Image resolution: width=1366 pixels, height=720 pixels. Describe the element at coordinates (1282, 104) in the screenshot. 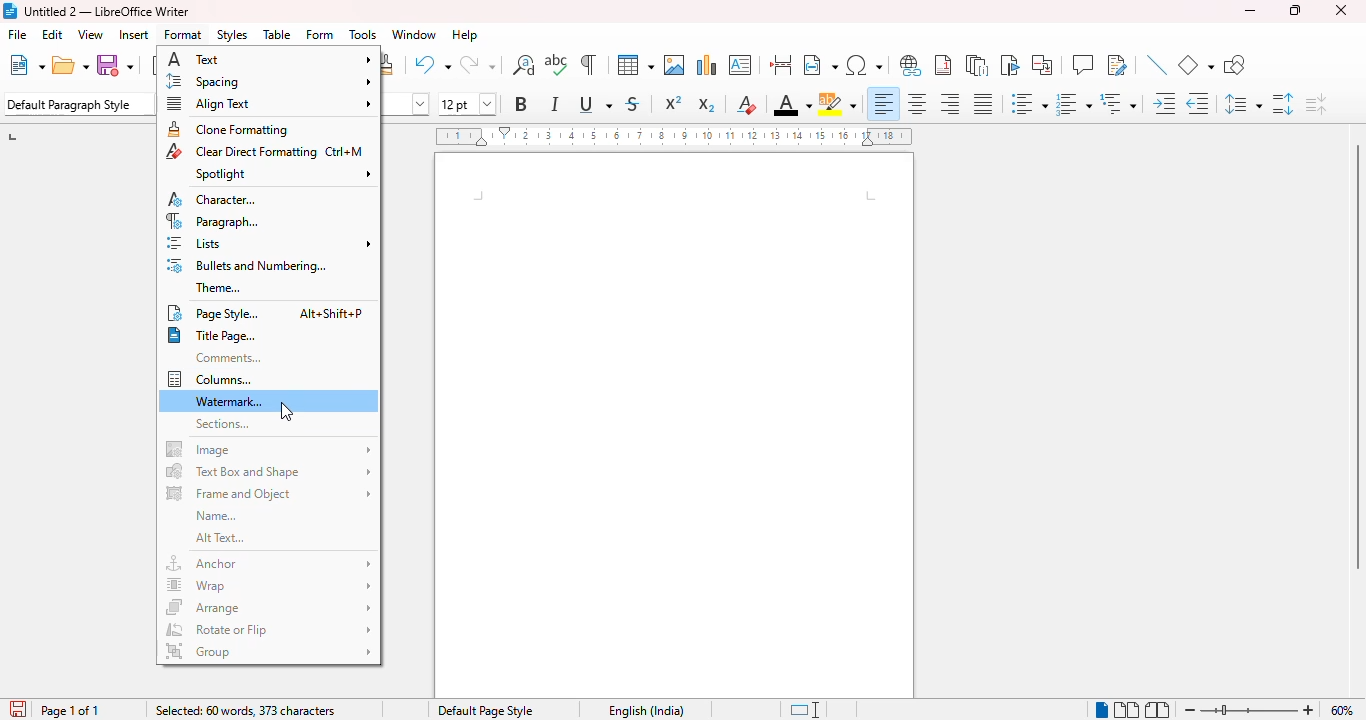

I see `increase paragraph spacing` at that location.